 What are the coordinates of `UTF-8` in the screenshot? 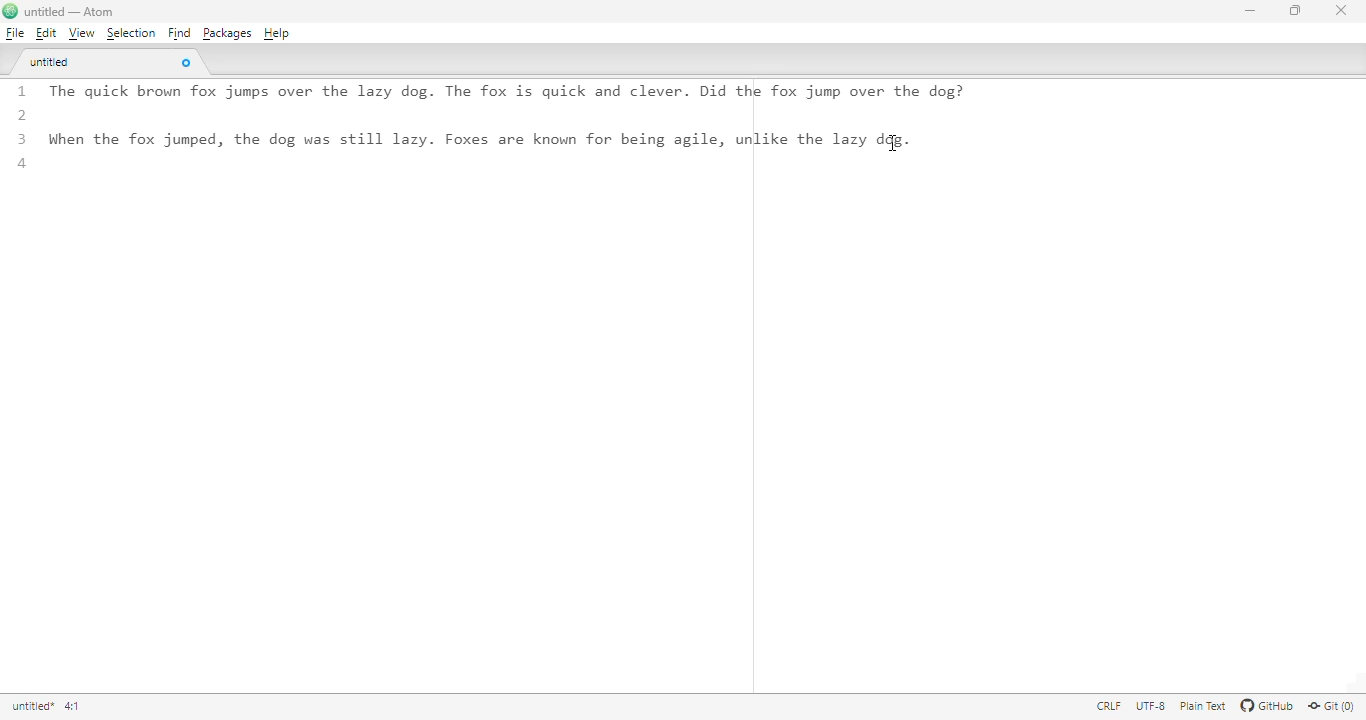 It's located at (1151, 707).